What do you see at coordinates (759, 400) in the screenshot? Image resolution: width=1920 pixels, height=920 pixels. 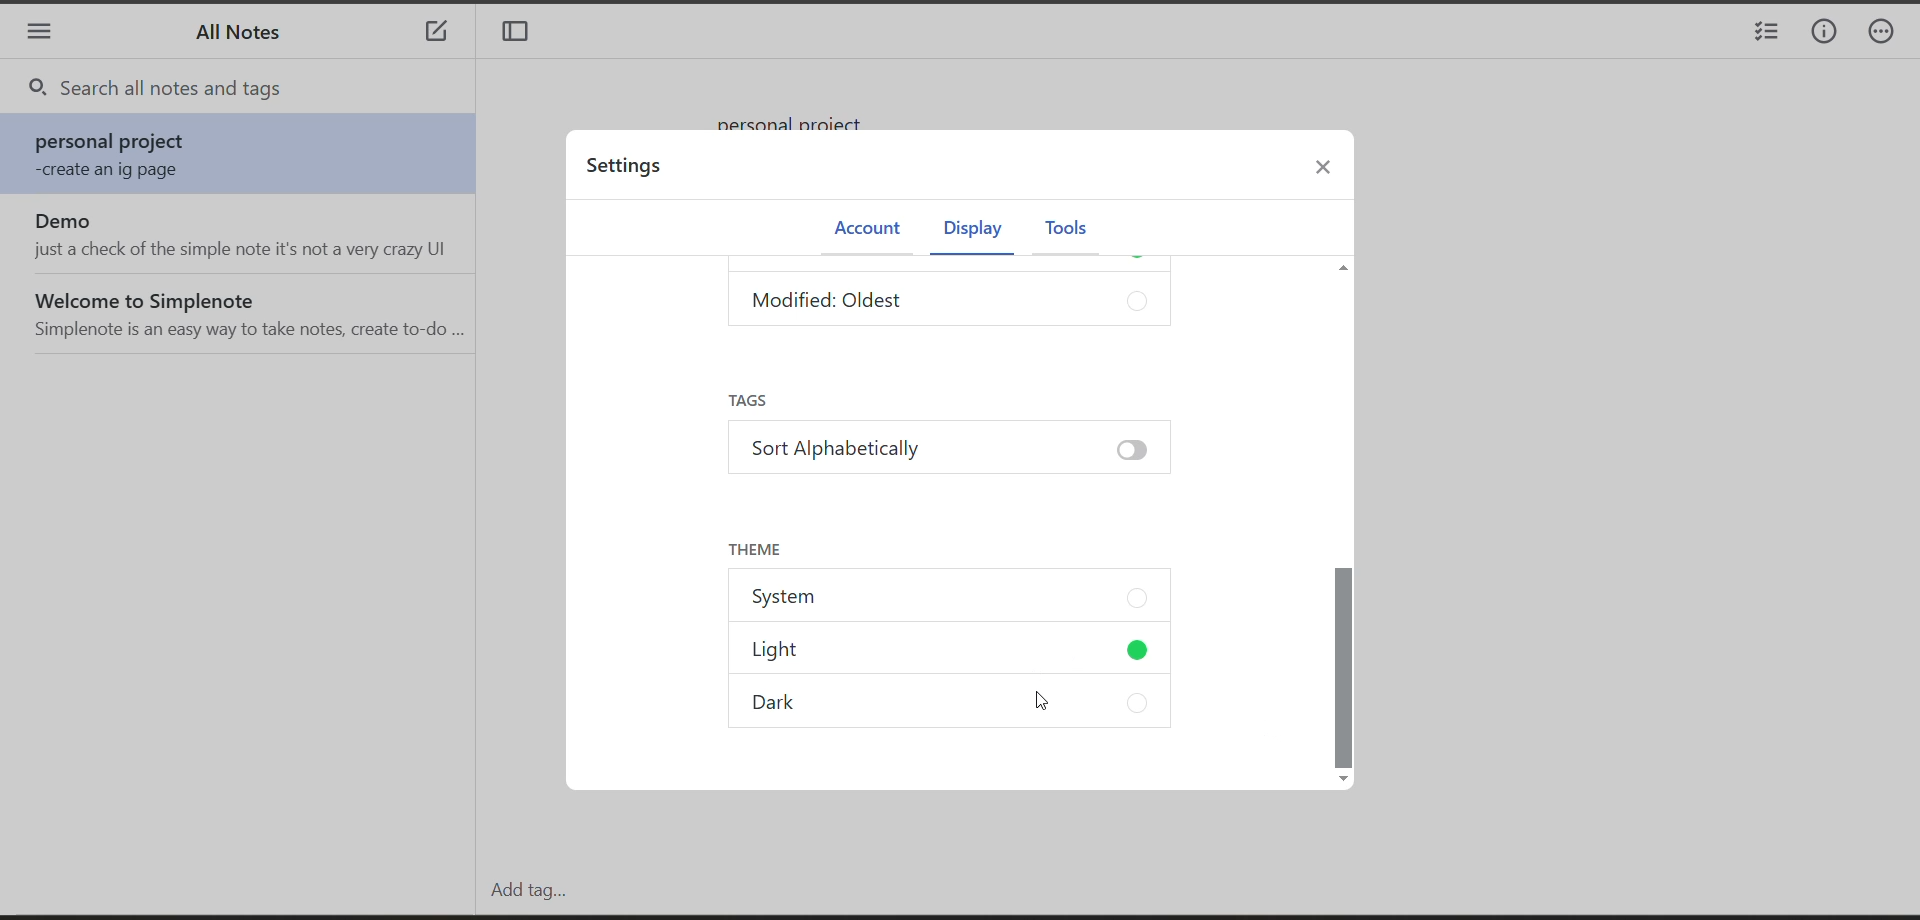 I see `tags` at bounding box center [759, 400].